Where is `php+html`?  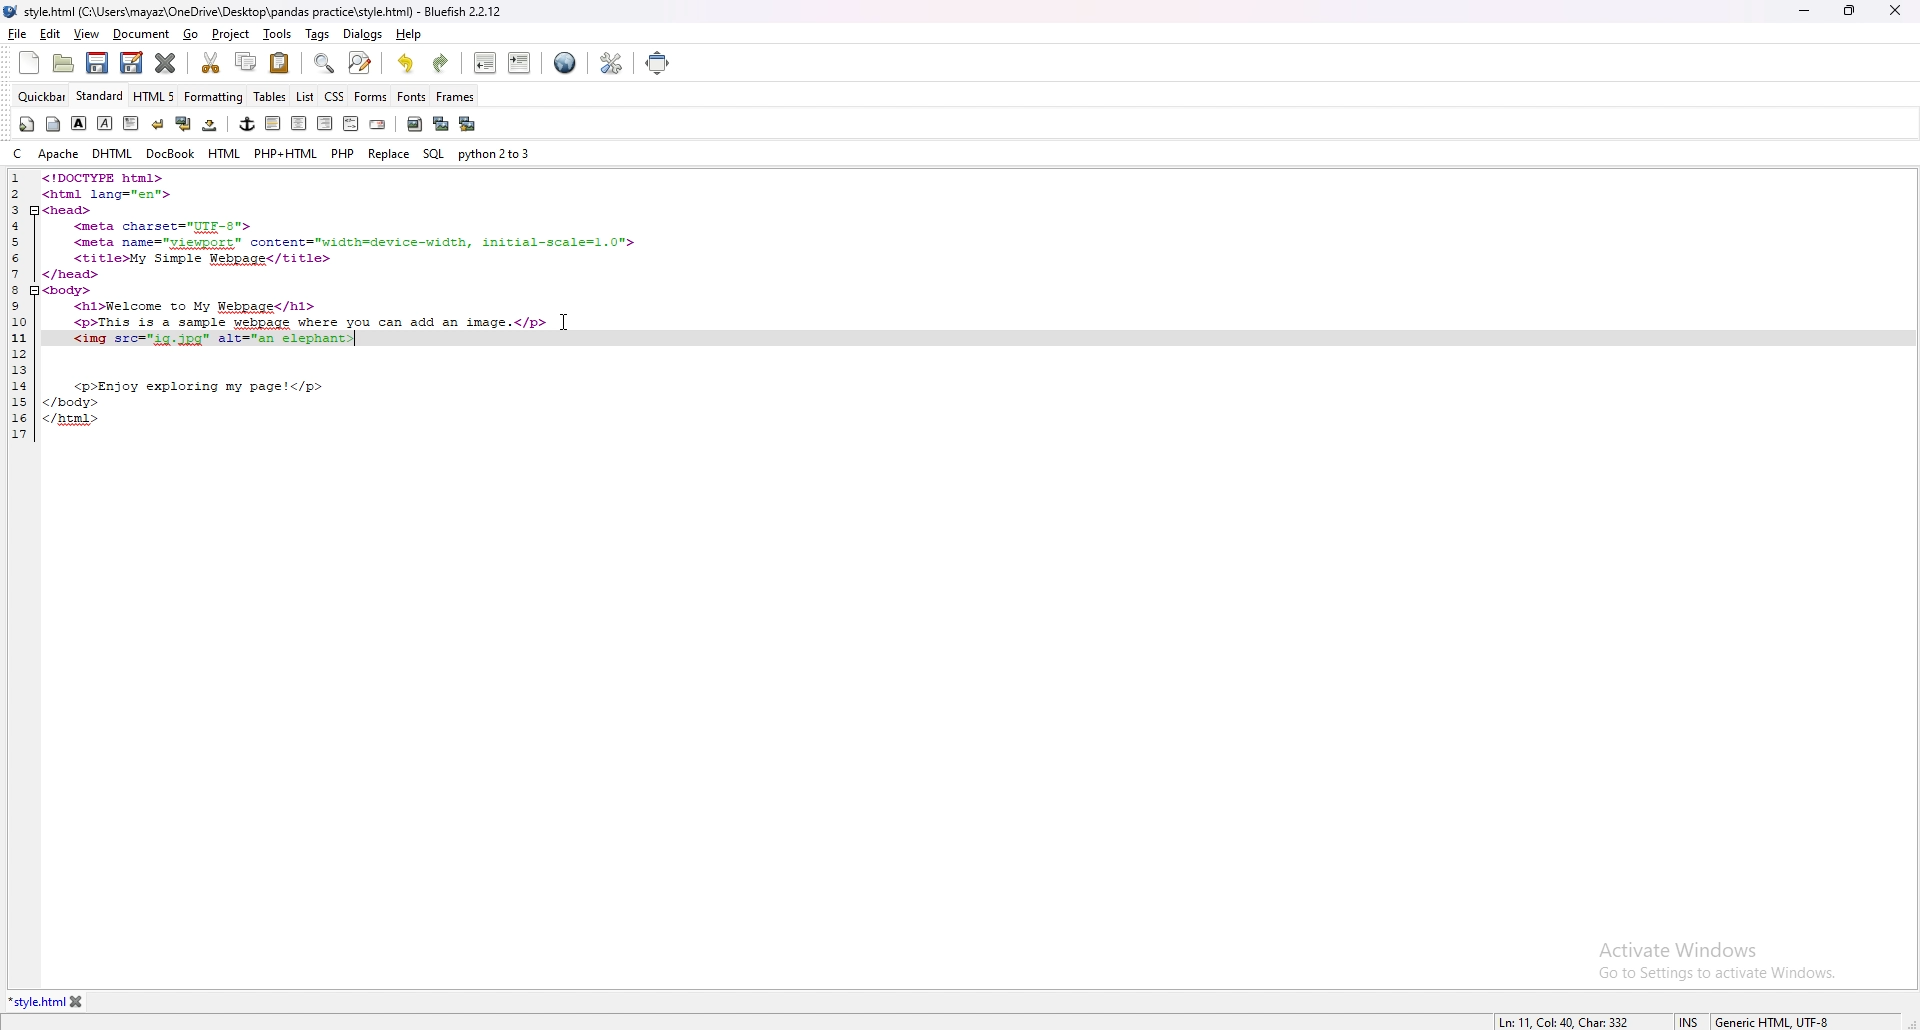 php+html is located at coordinates (287, 154).